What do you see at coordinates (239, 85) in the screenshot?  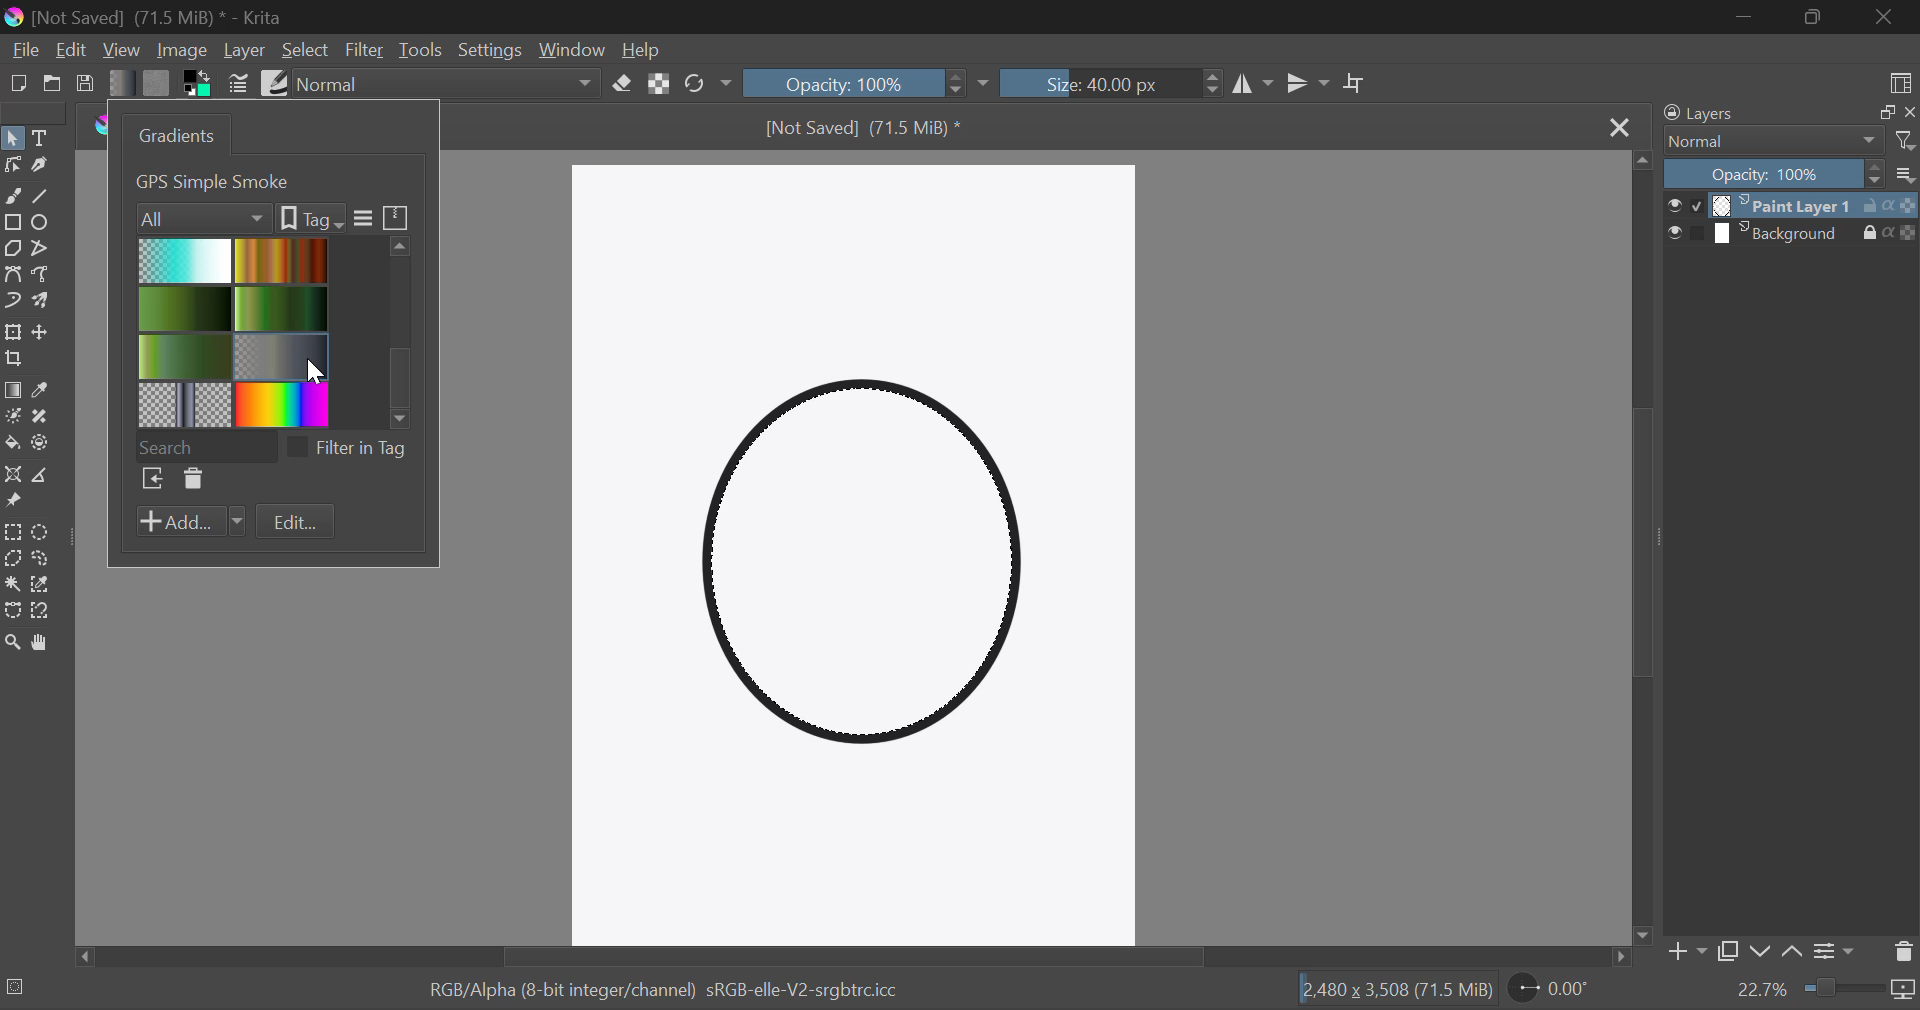 I see `Brush Settings` at bounding box center [239, 85].